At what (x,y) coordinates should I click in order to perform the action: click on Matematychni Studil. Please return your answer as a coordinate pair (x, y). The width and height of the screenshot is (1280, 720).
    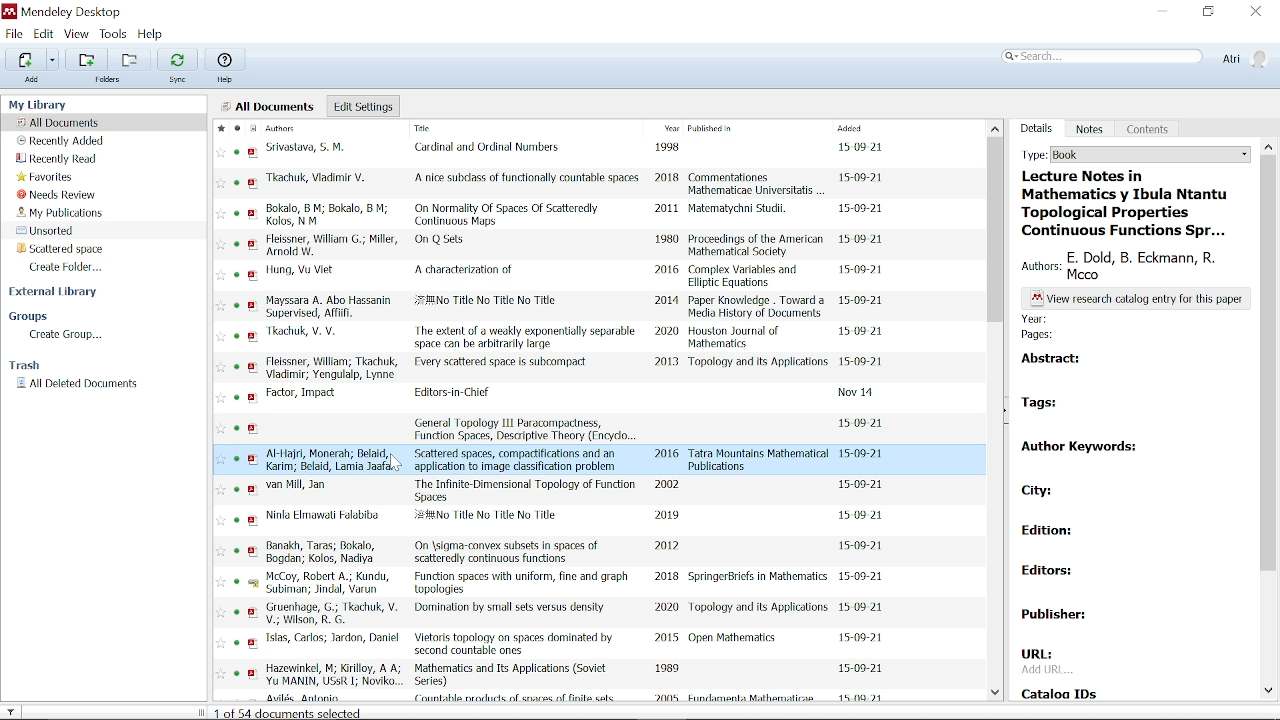
    Looking at the image, I should click on (739, 211).